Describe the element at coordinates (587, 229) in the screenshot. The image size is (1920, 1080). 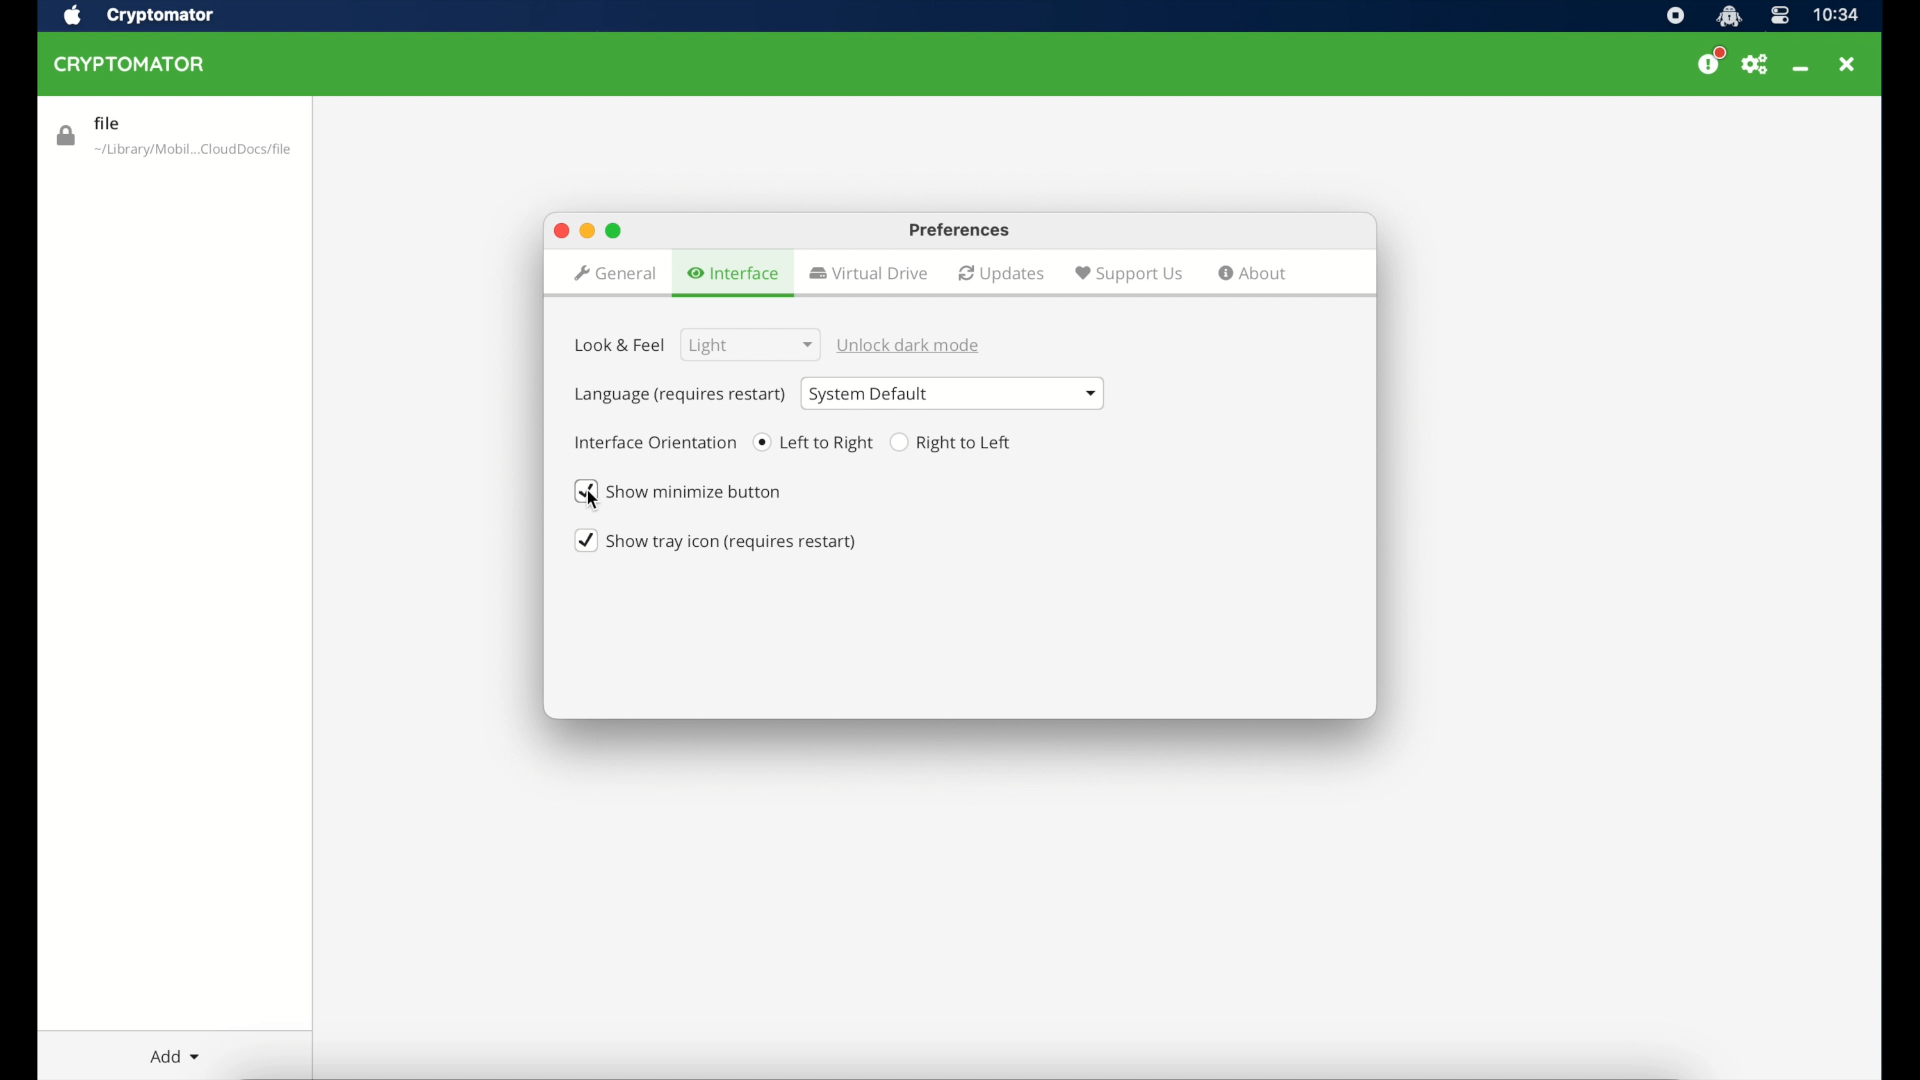
I see `minimize` at that location.